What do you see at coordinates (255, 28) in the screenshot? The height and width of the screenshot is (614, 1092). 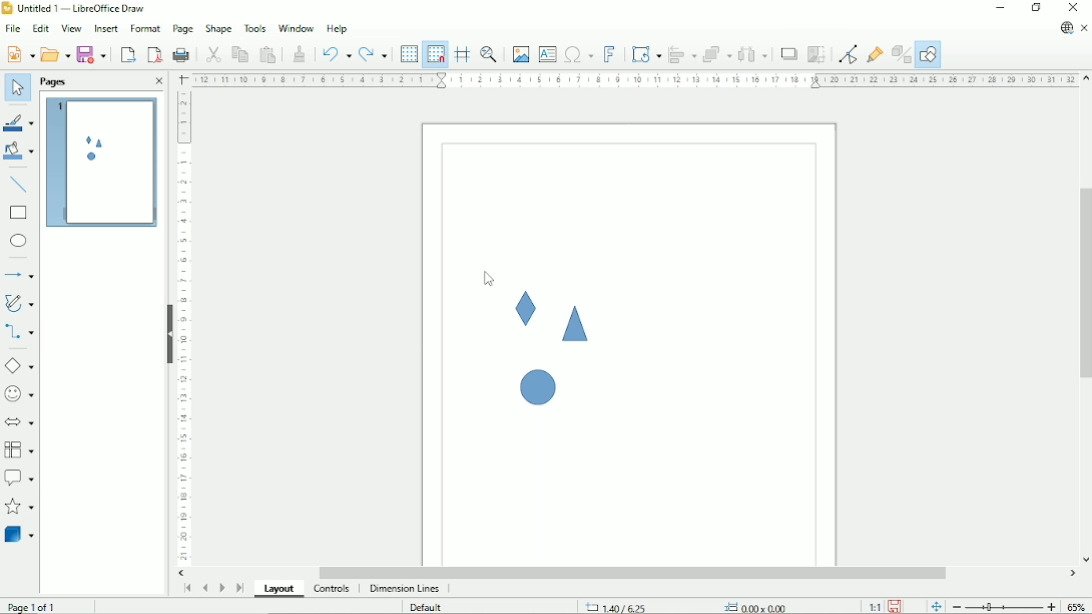 I see `Tools` at bounding box center [255, 28].